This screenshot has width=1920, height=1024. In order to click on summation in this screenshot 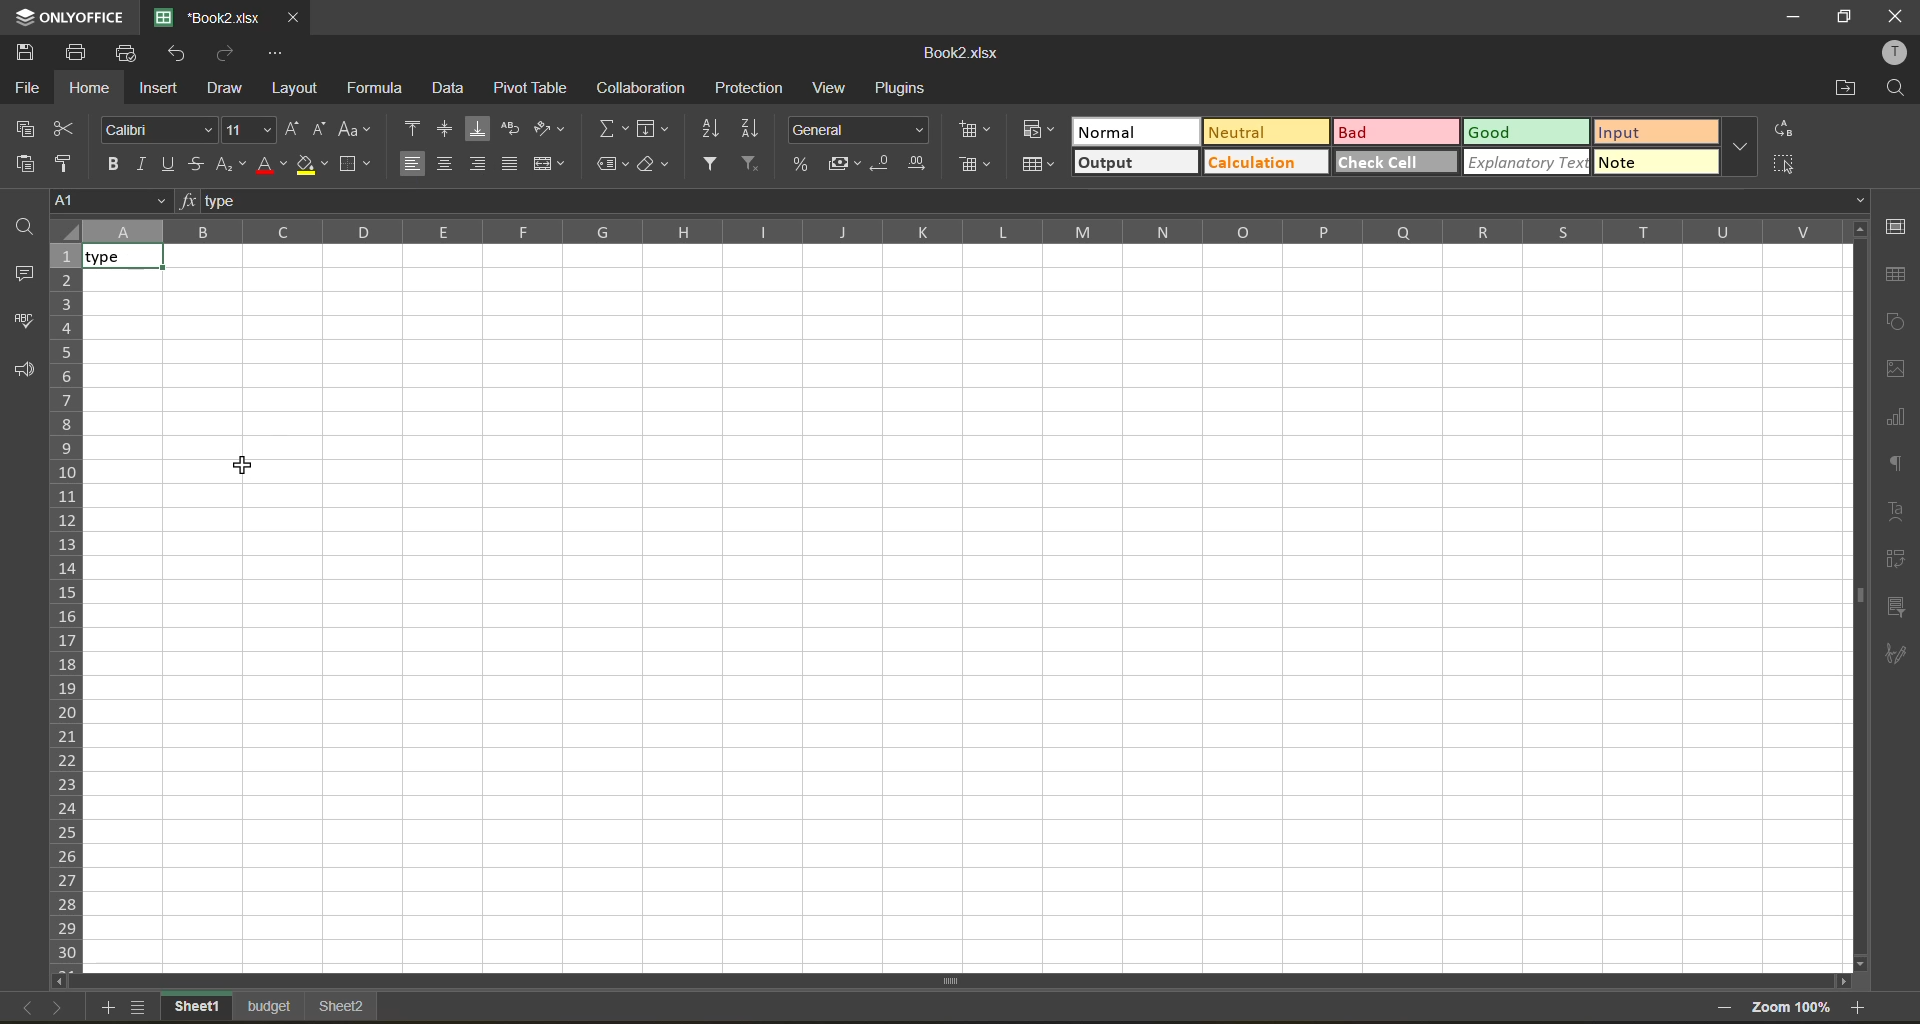, I will do `click(610, 129)`.